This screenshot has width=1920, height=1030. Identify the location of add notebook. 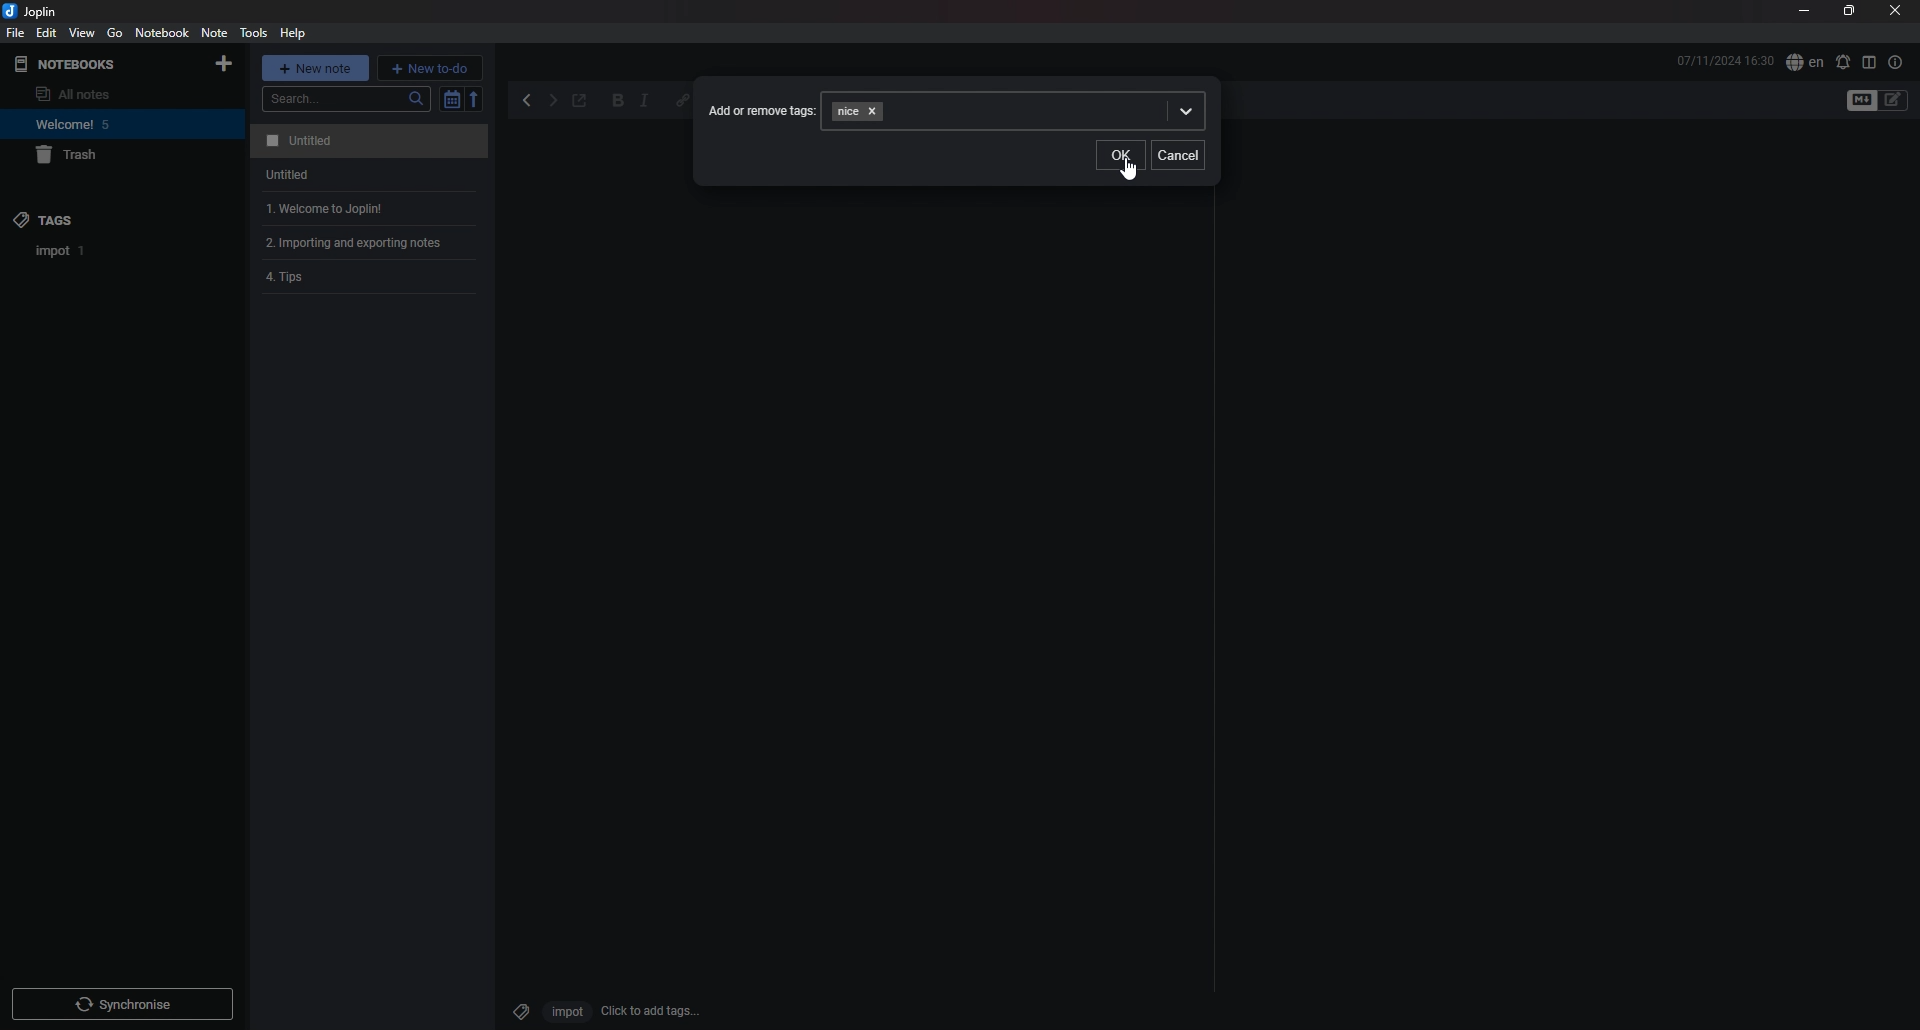
(224, 64).